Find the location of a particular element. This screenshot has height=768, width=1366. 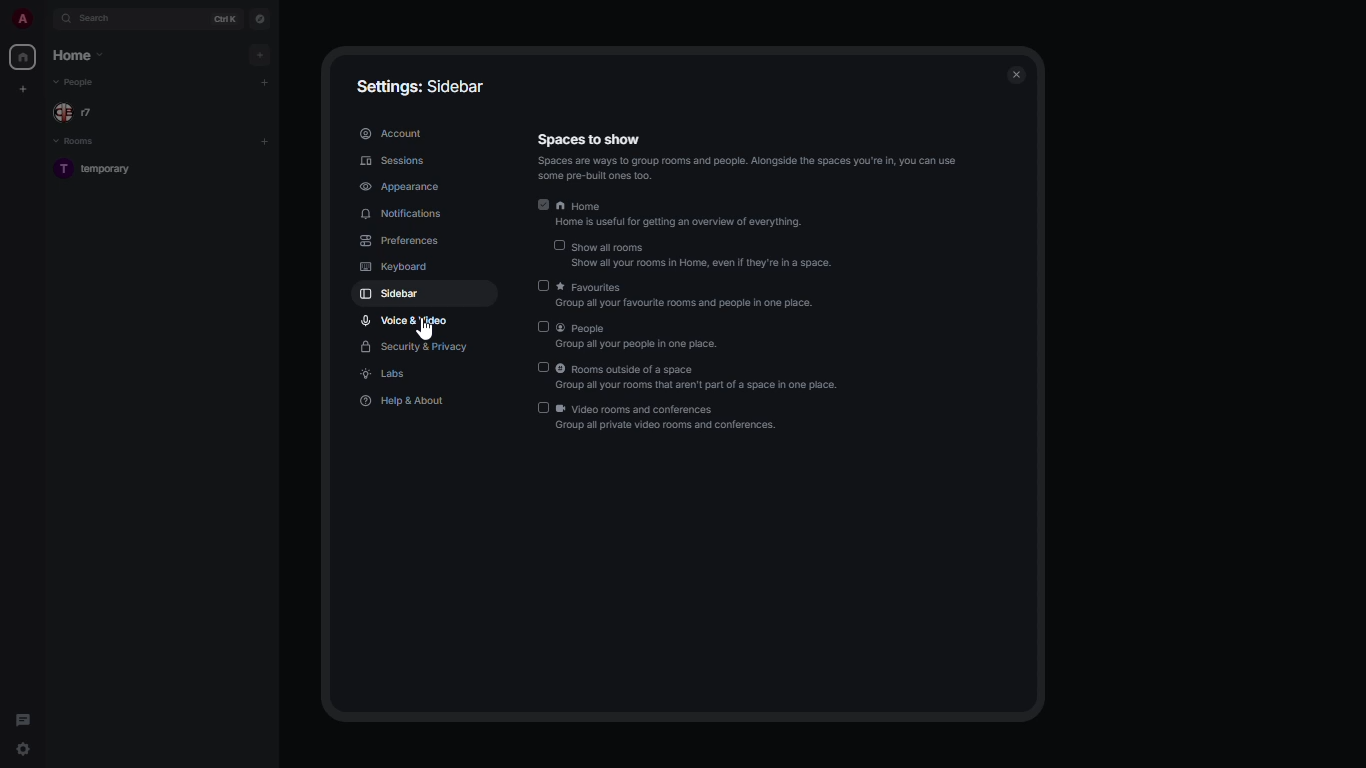

preferences is located at coordinates (398, 241).